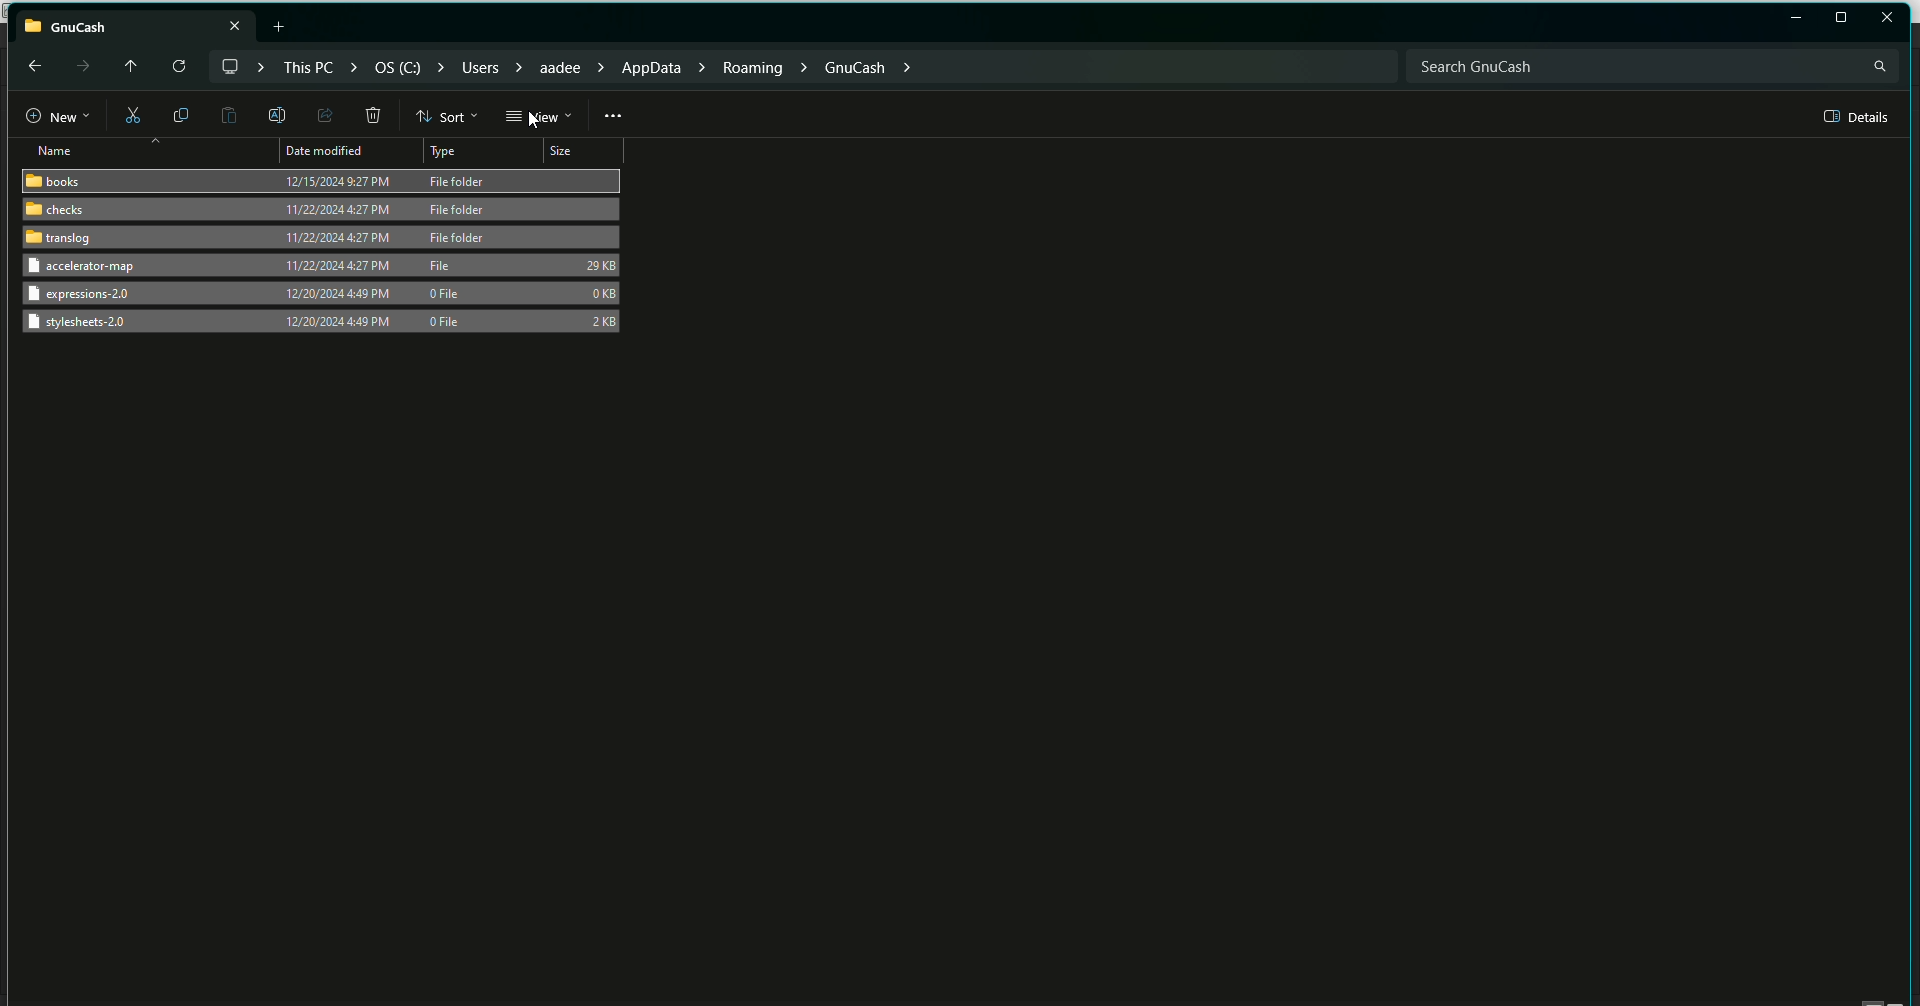 The width and height of the screenshot is (1920, 1006). What do you see at coordinates (1888, 17) in the screenshot?
I see `Close` at bounding box center [1888, 17].